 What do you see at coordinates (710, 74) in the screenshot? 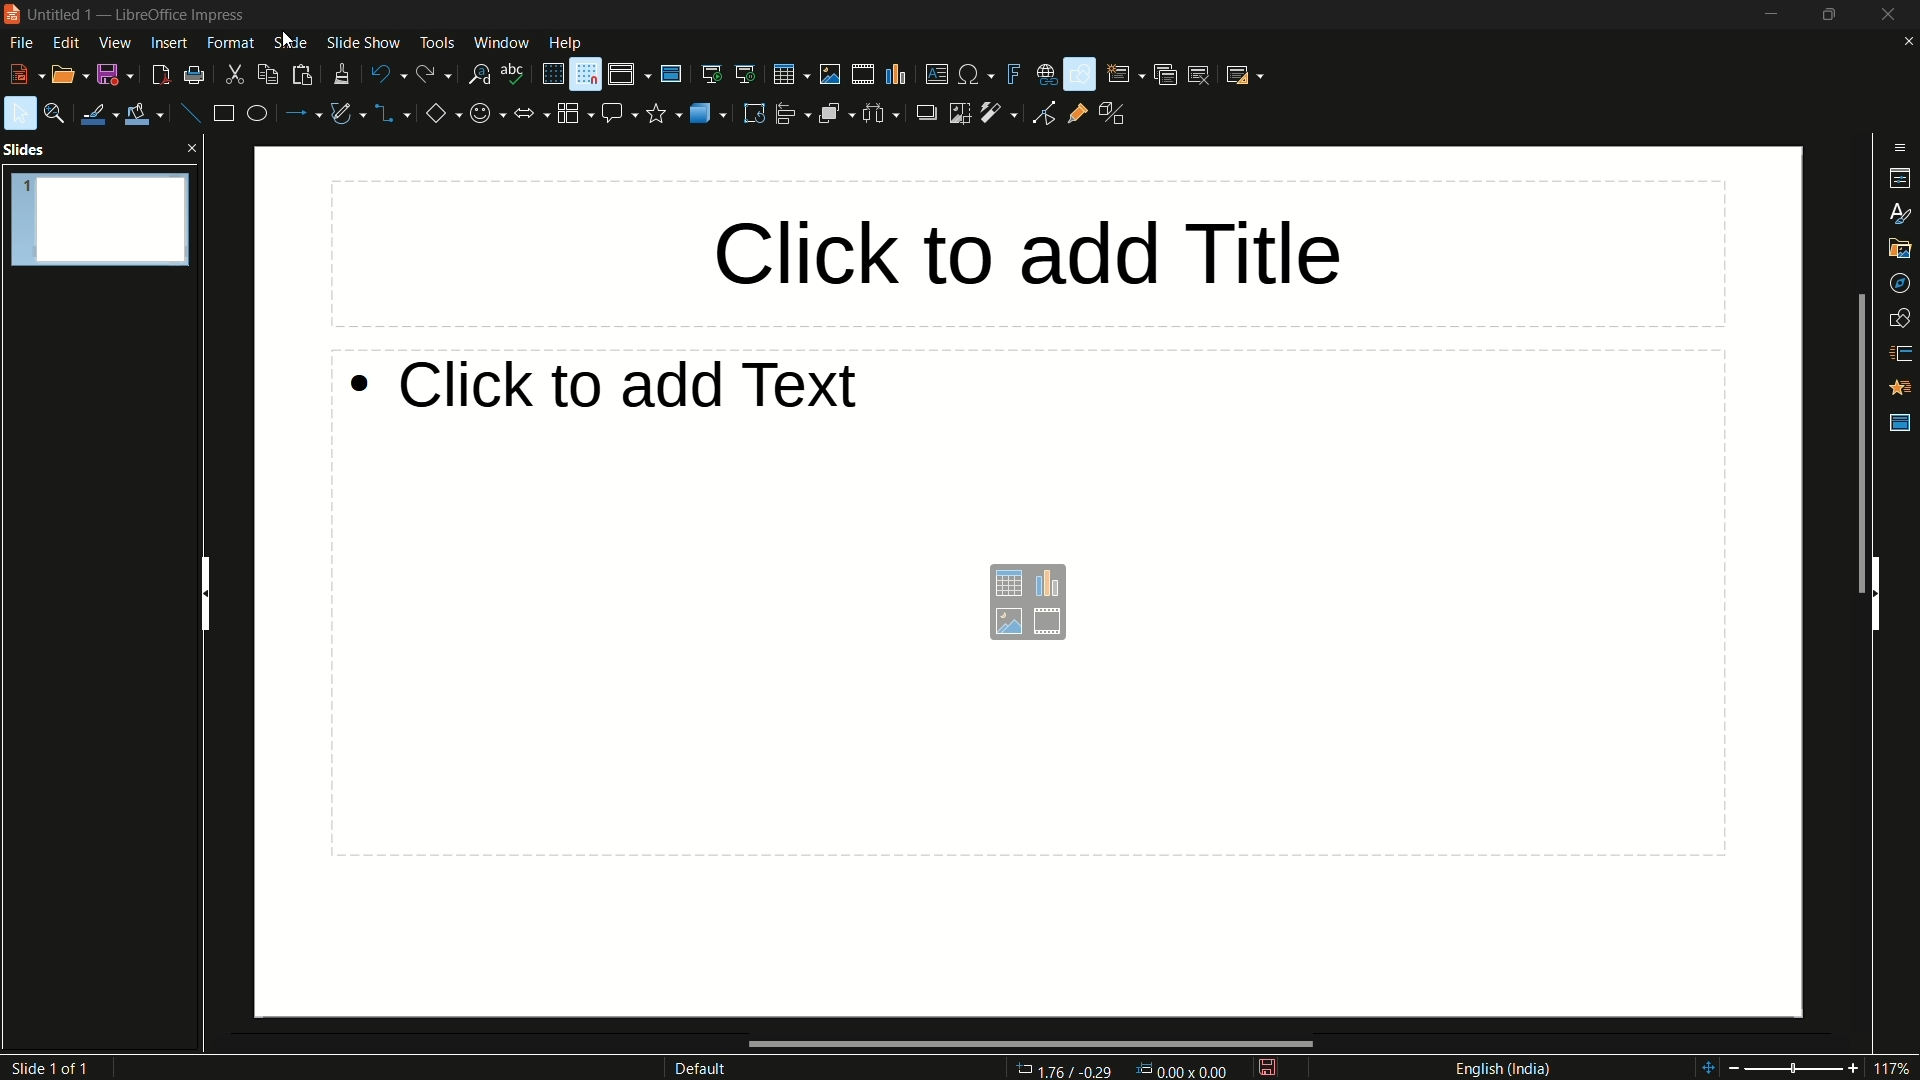
I see `start from first slide` at bounding box center [710, 74].